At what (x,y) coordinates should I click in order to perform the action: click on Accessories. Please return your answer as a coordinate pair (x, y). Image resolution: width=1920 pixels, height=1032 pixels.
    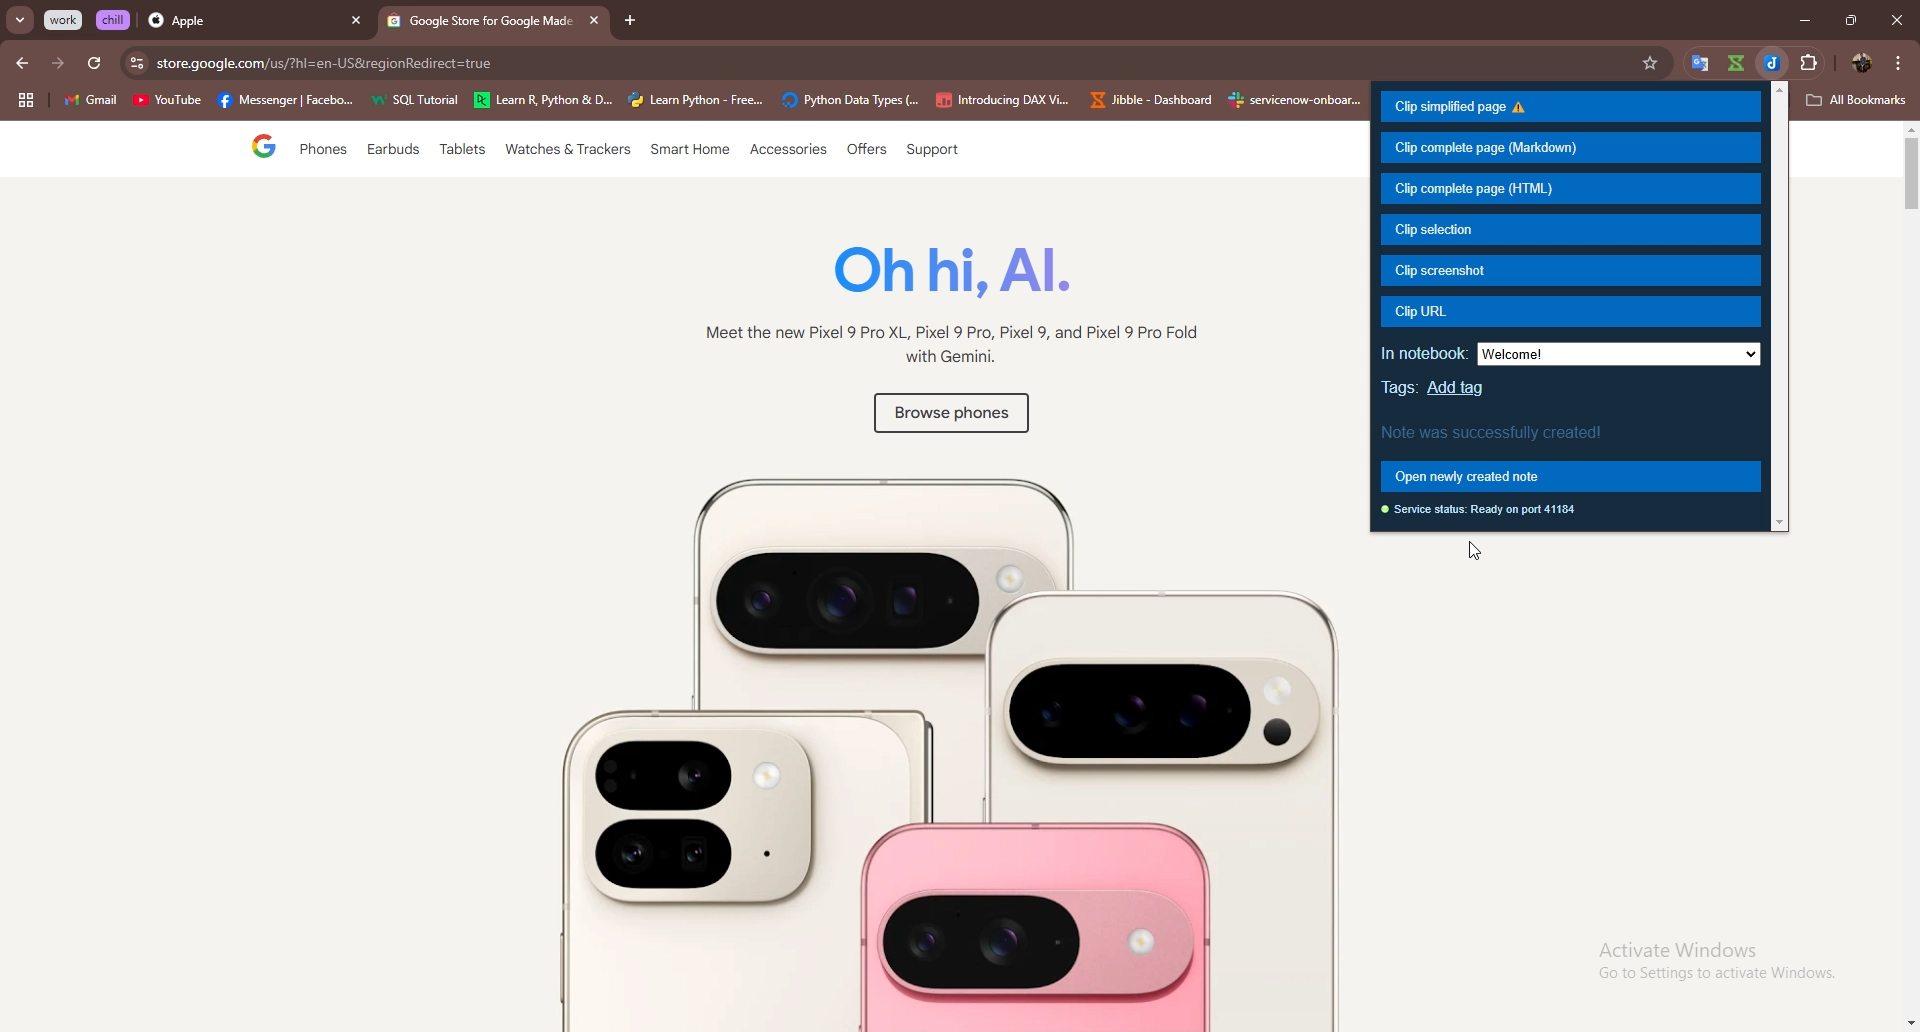
    Looking at the image, I should click on (790, 151).